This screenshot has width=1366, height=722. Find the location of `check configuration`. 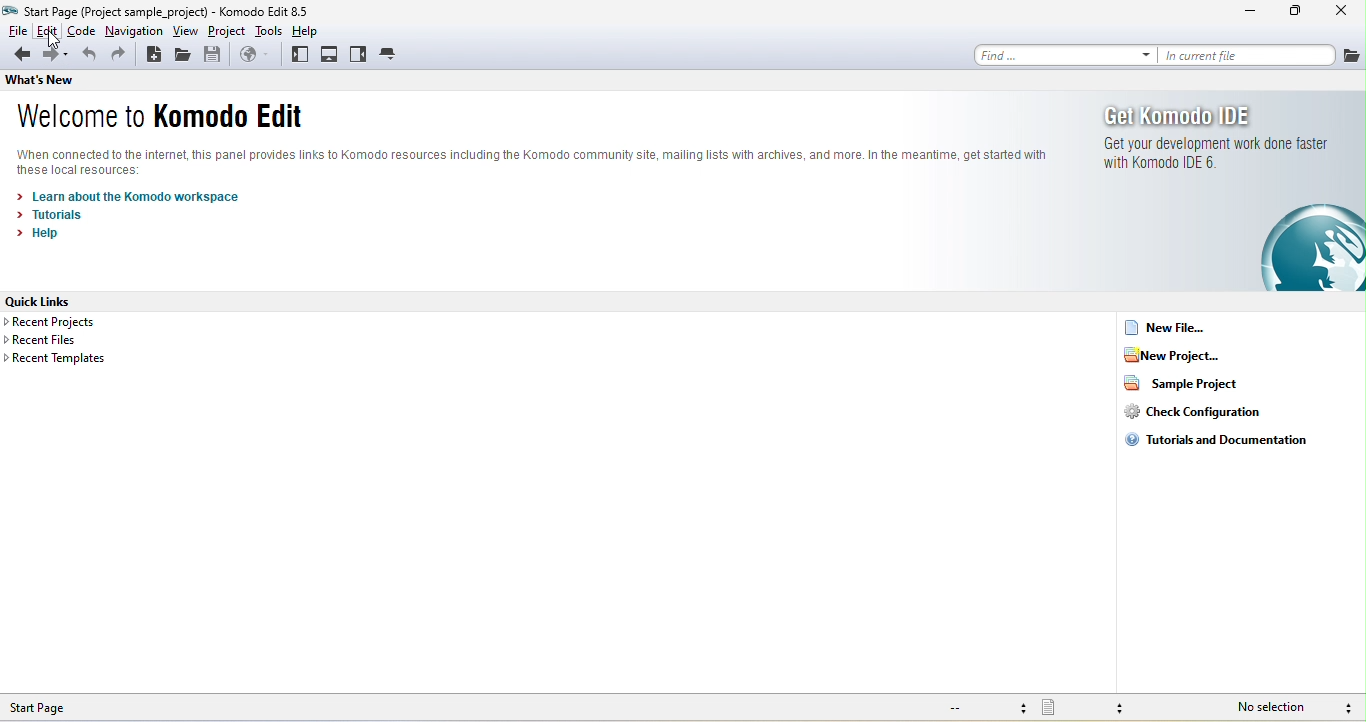

check configuration is located at coordinates (1202, 414).